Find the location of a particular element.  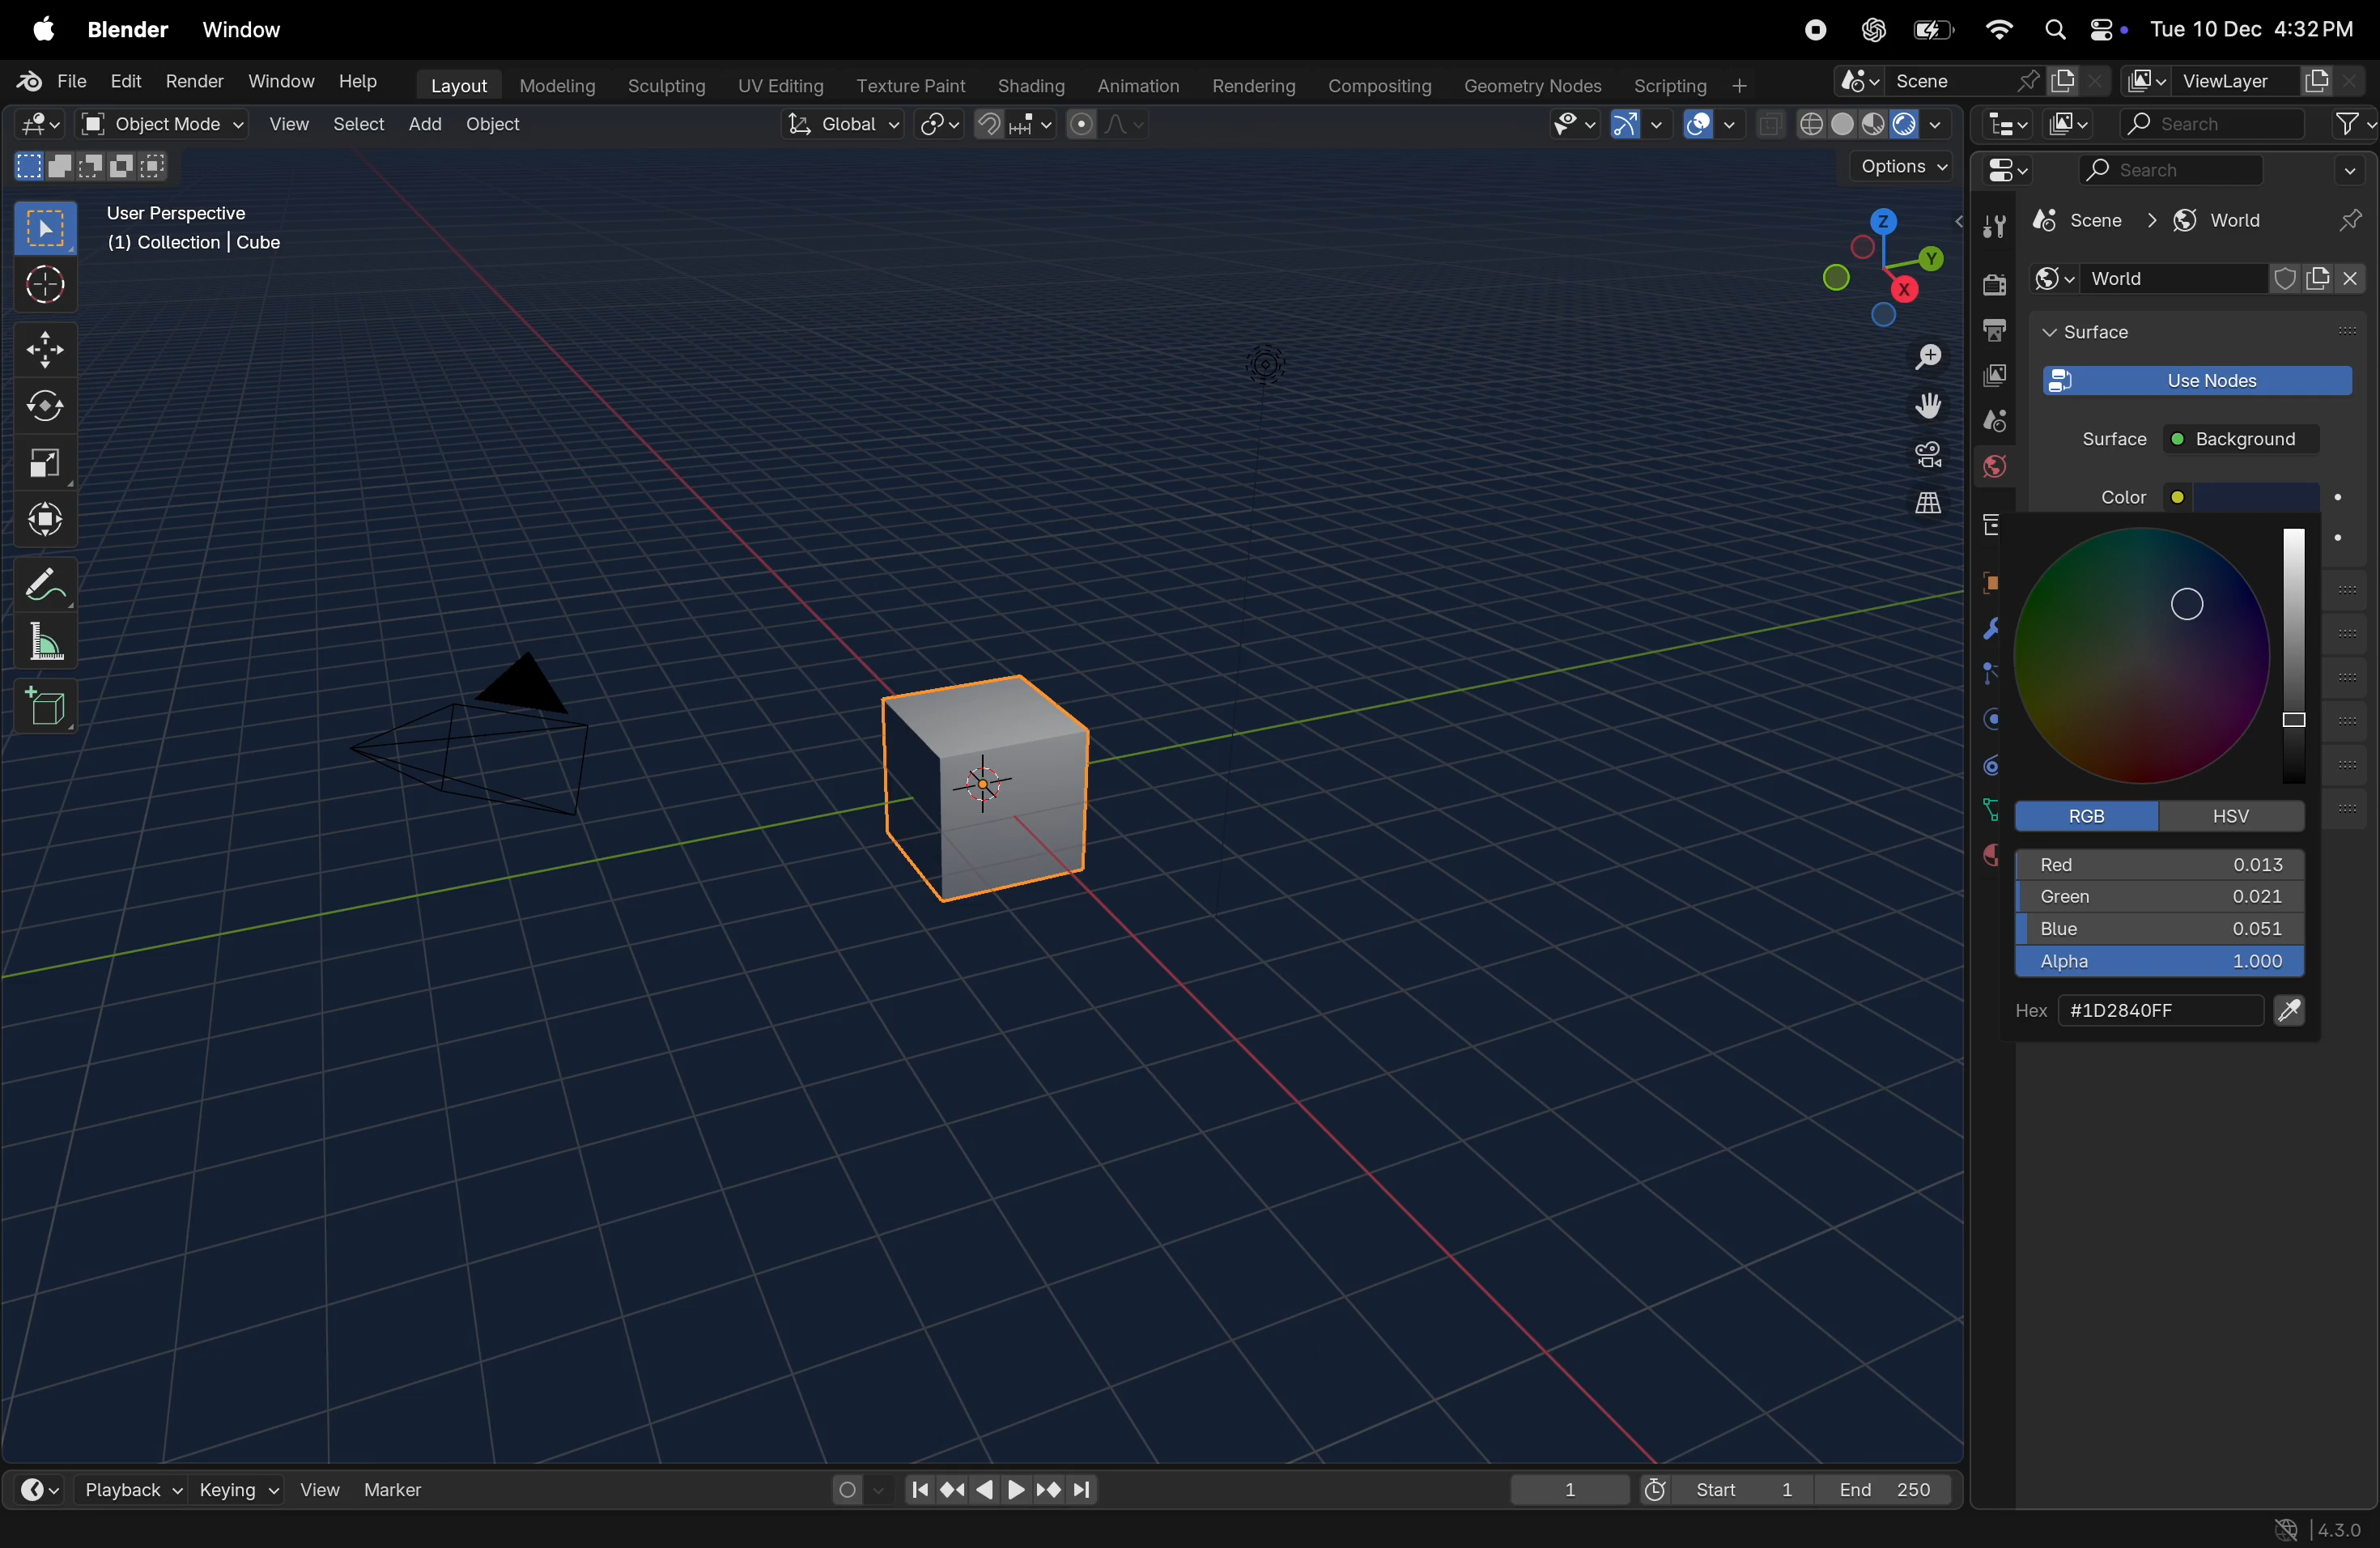

 is located at coordinates (1267, 351).